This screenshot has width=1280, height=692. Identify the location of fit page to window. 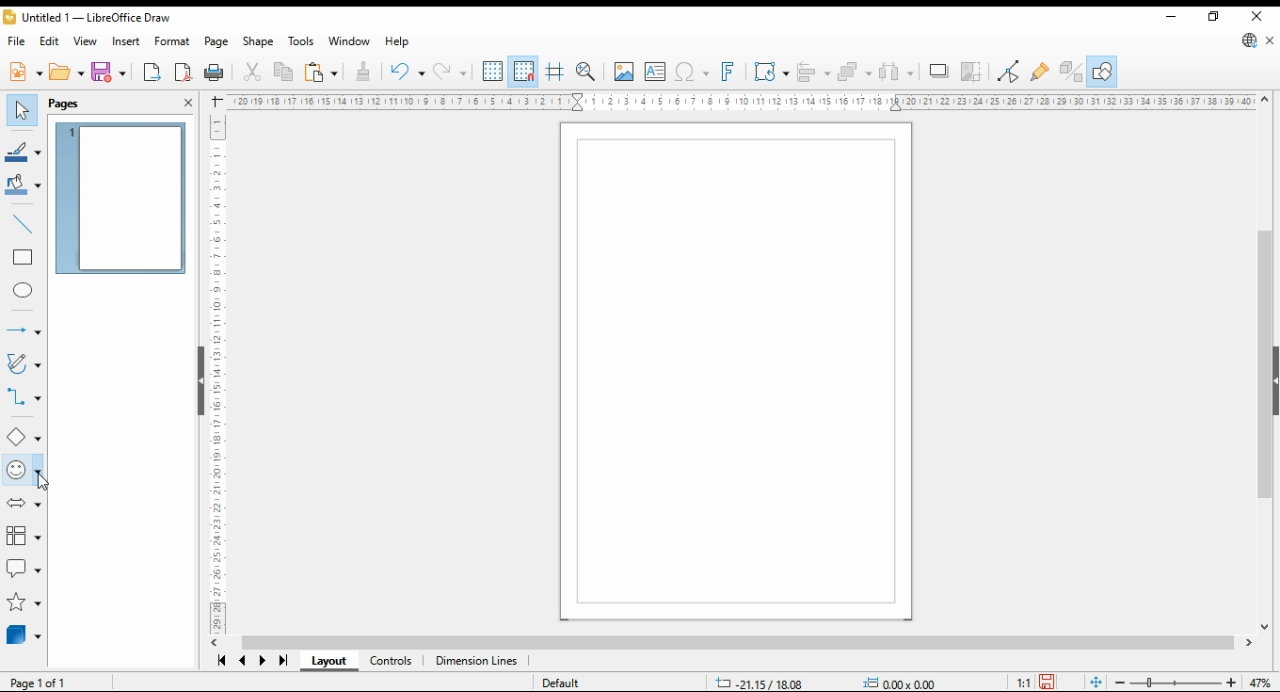
(1095, 682).